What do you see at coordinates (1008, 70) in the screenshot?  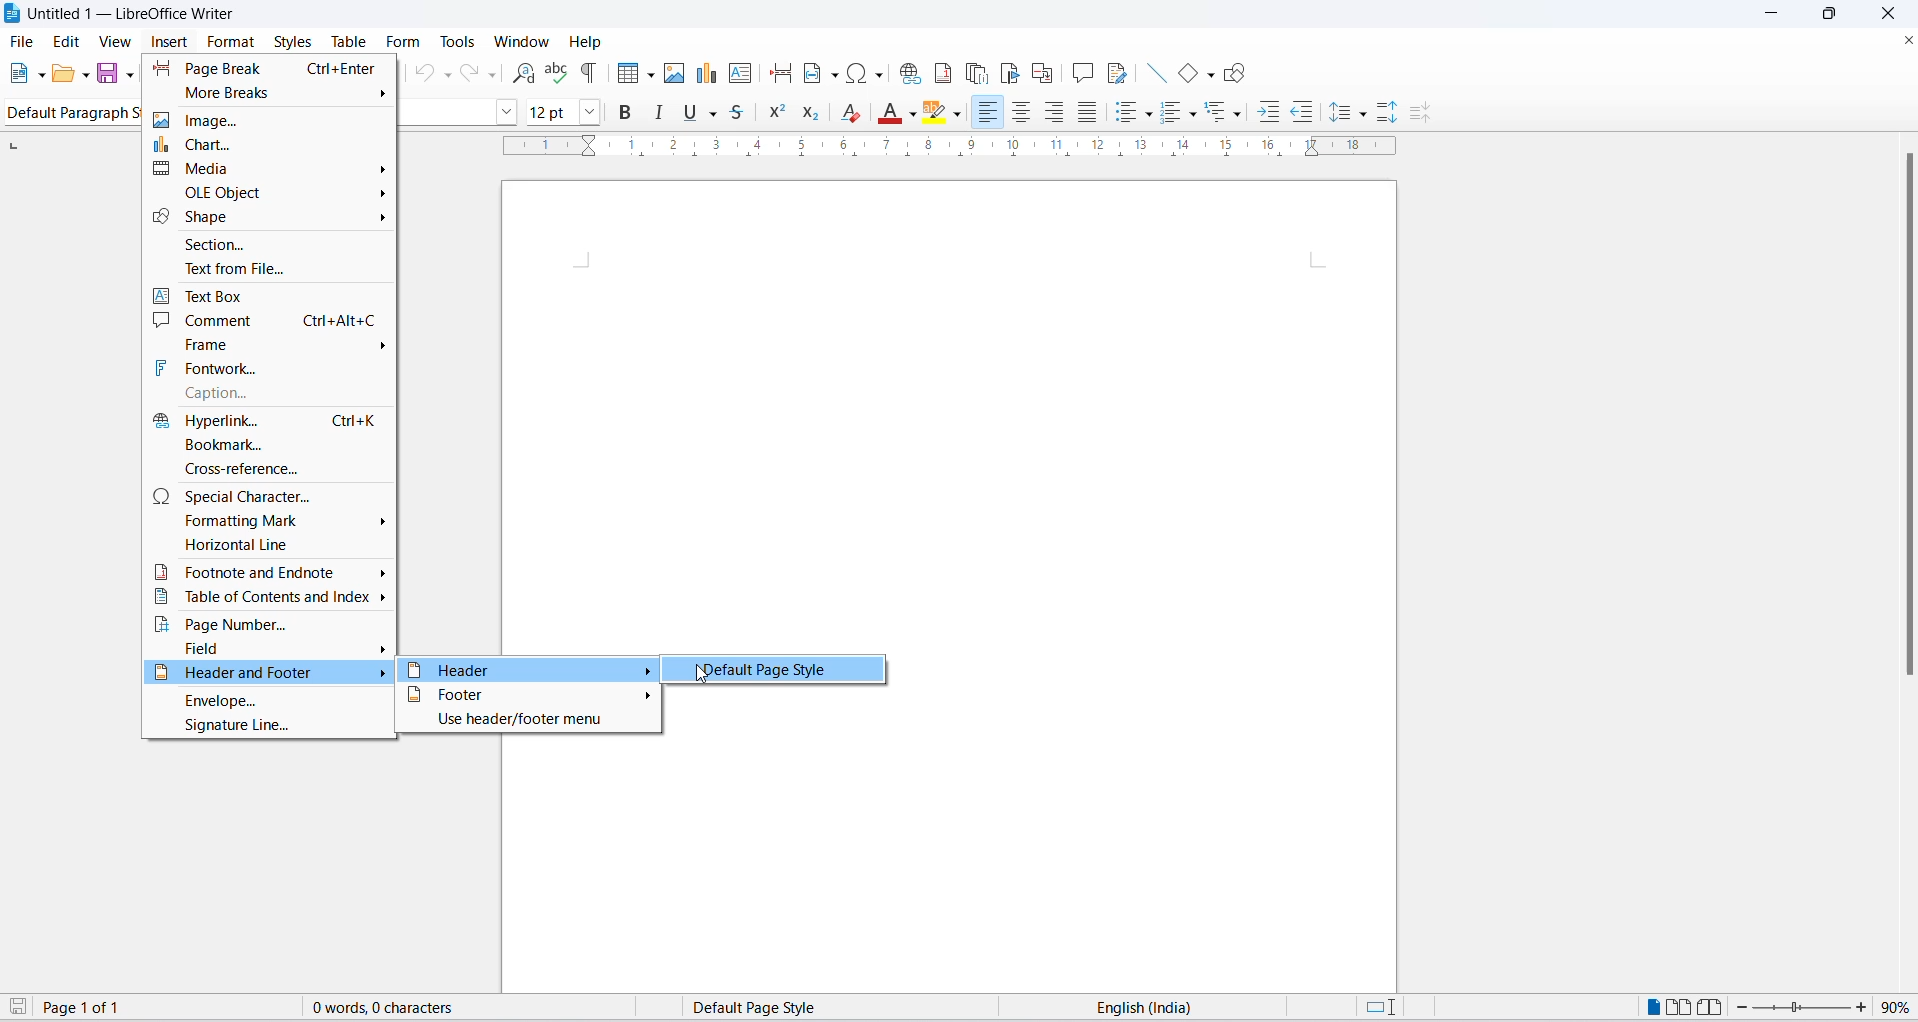 I see `insert bookmark` at bounding box center [1008, 70].